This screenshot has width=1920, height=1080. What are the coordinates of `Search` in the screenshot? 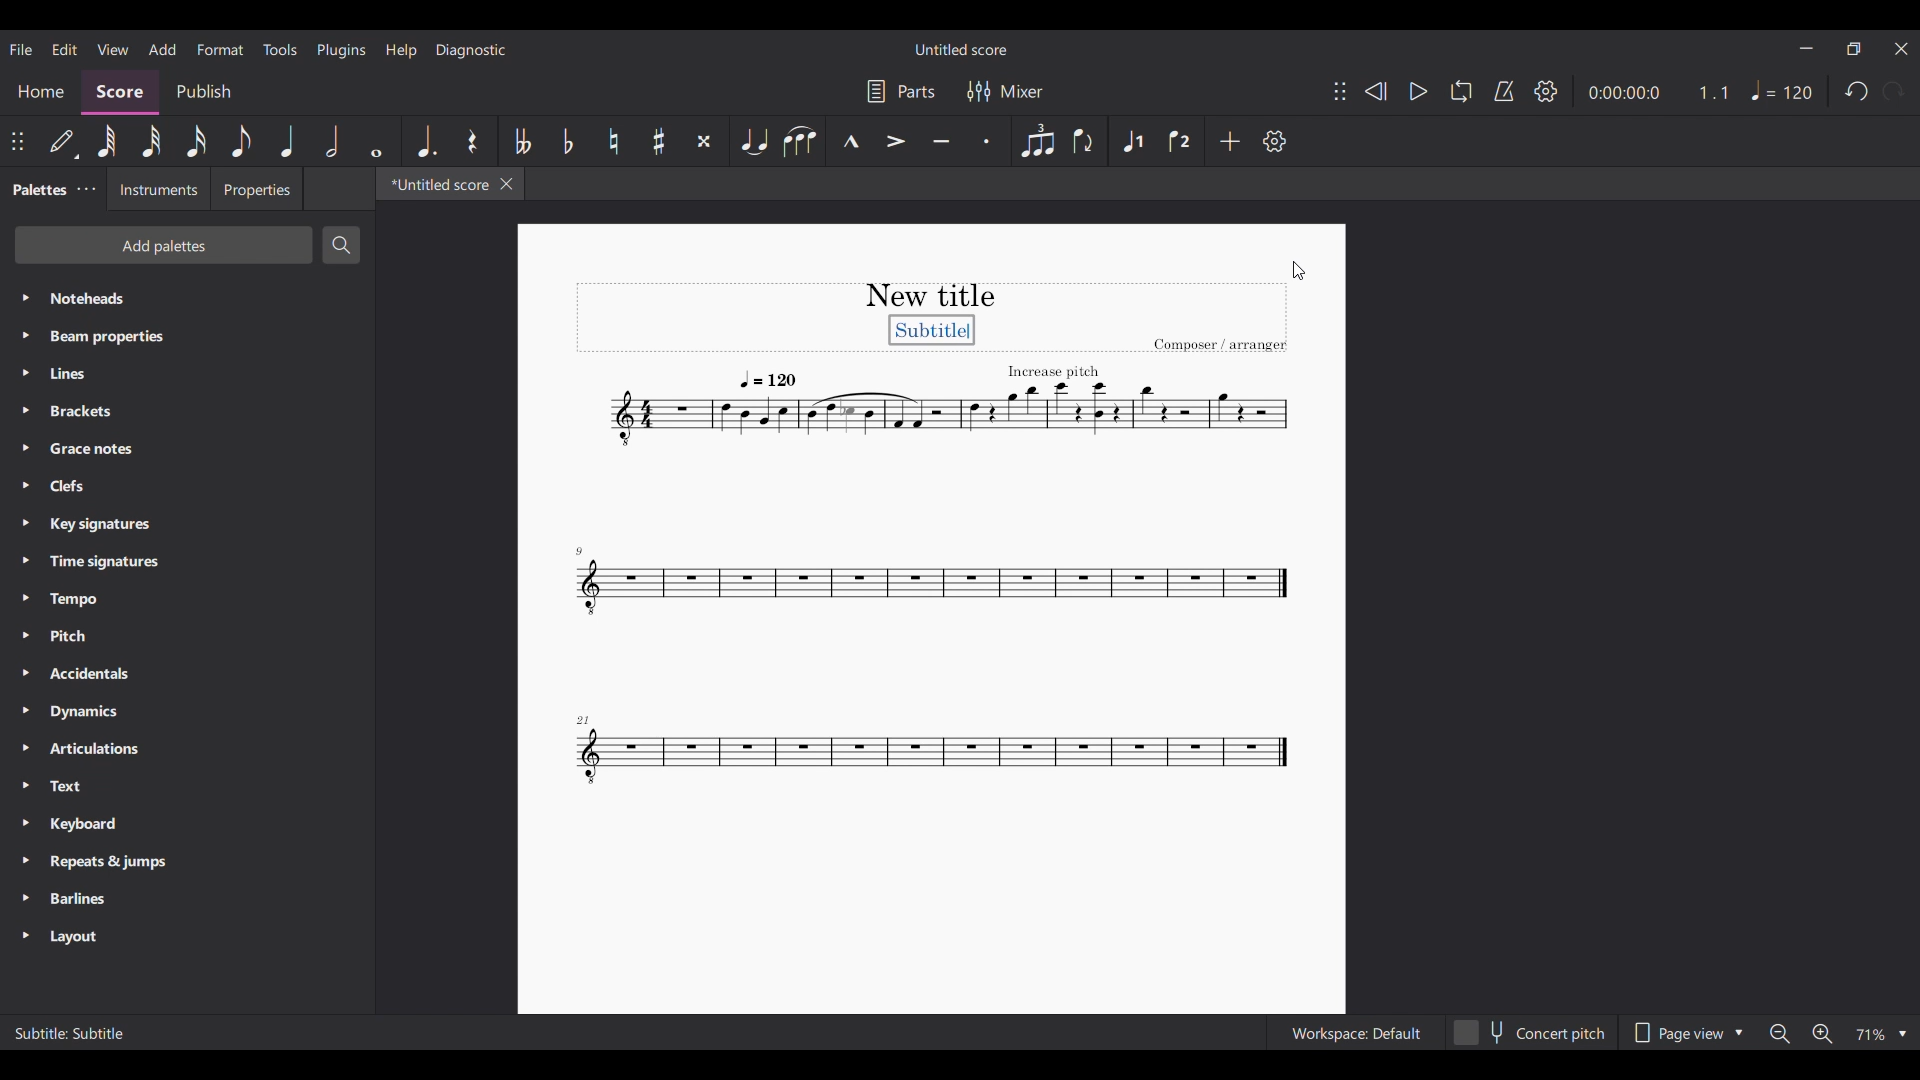 It's located at (341, 245).